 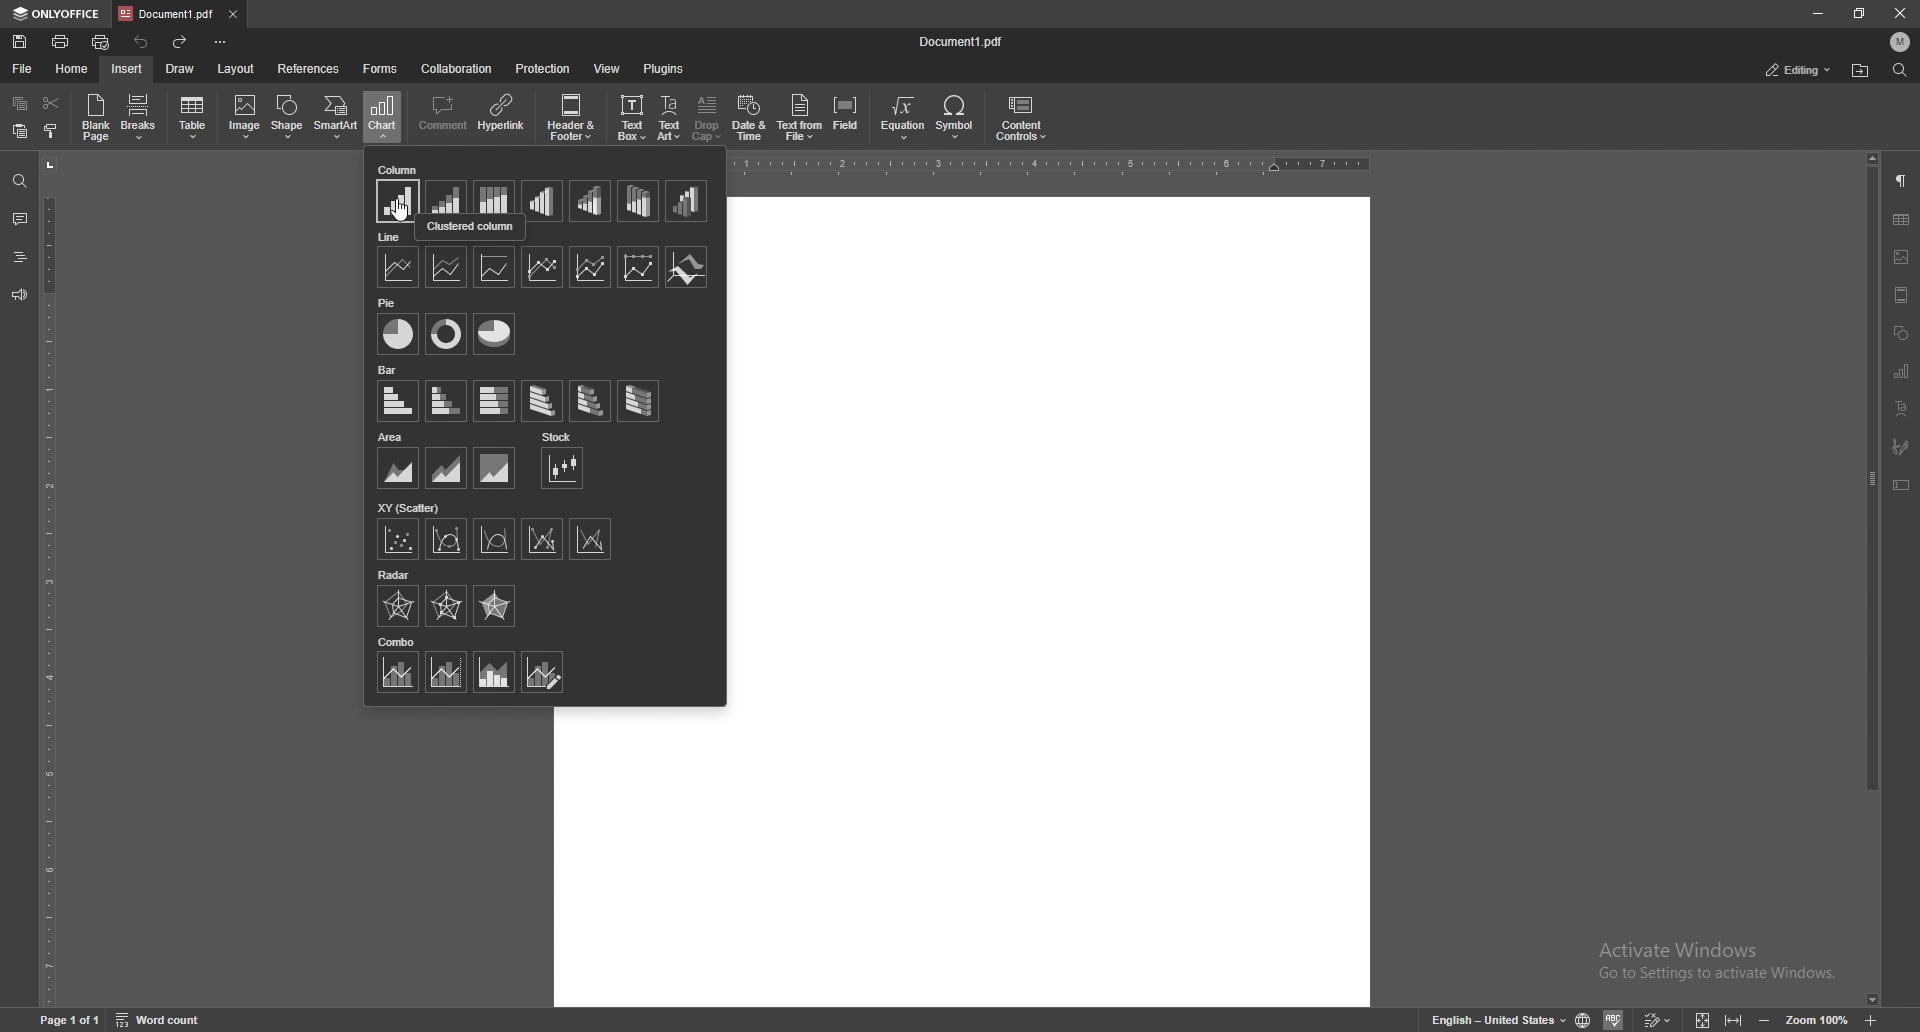 What do you see at coordinates (310, 68) in the screenshot?
I see `references` at bounding box center [310, 68].